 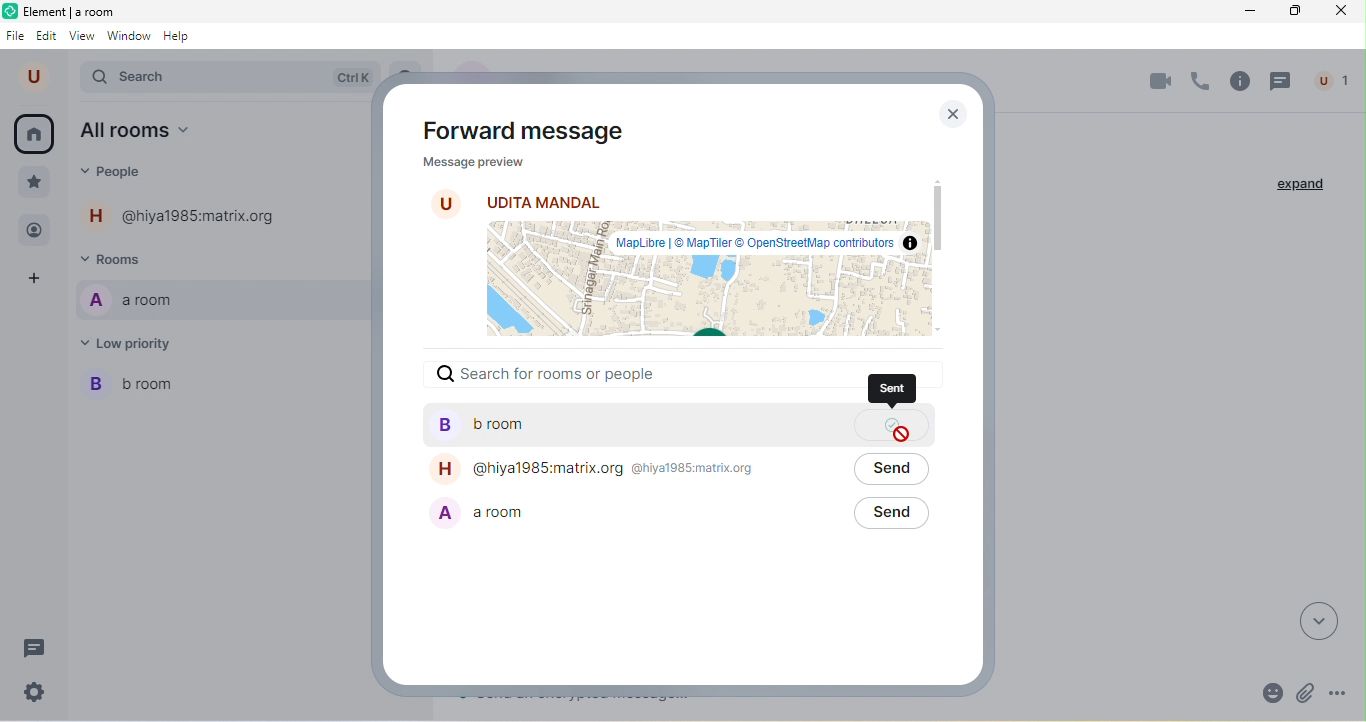 I want to click on more options, so click(x=1346, y=694).